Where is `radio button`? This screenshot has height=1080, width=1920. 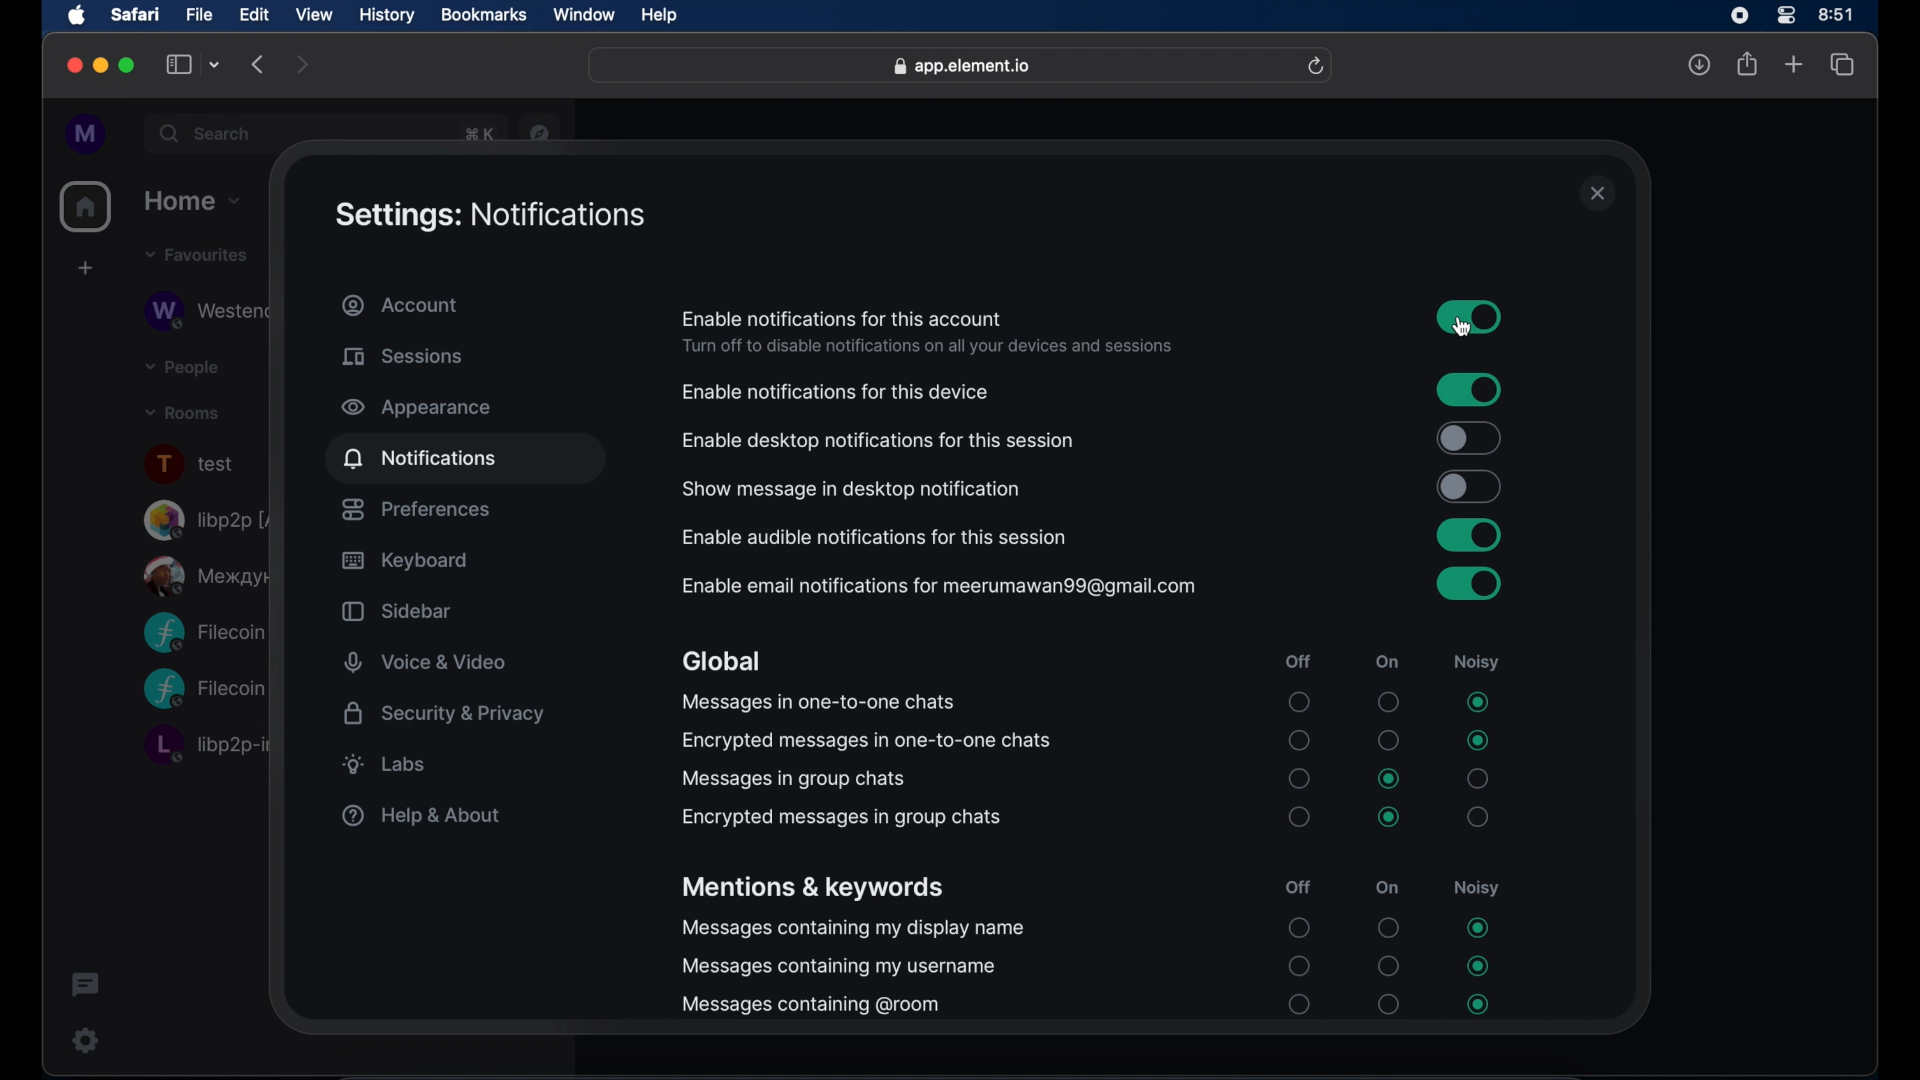 radio button is located at coordinates (1478, 1004).